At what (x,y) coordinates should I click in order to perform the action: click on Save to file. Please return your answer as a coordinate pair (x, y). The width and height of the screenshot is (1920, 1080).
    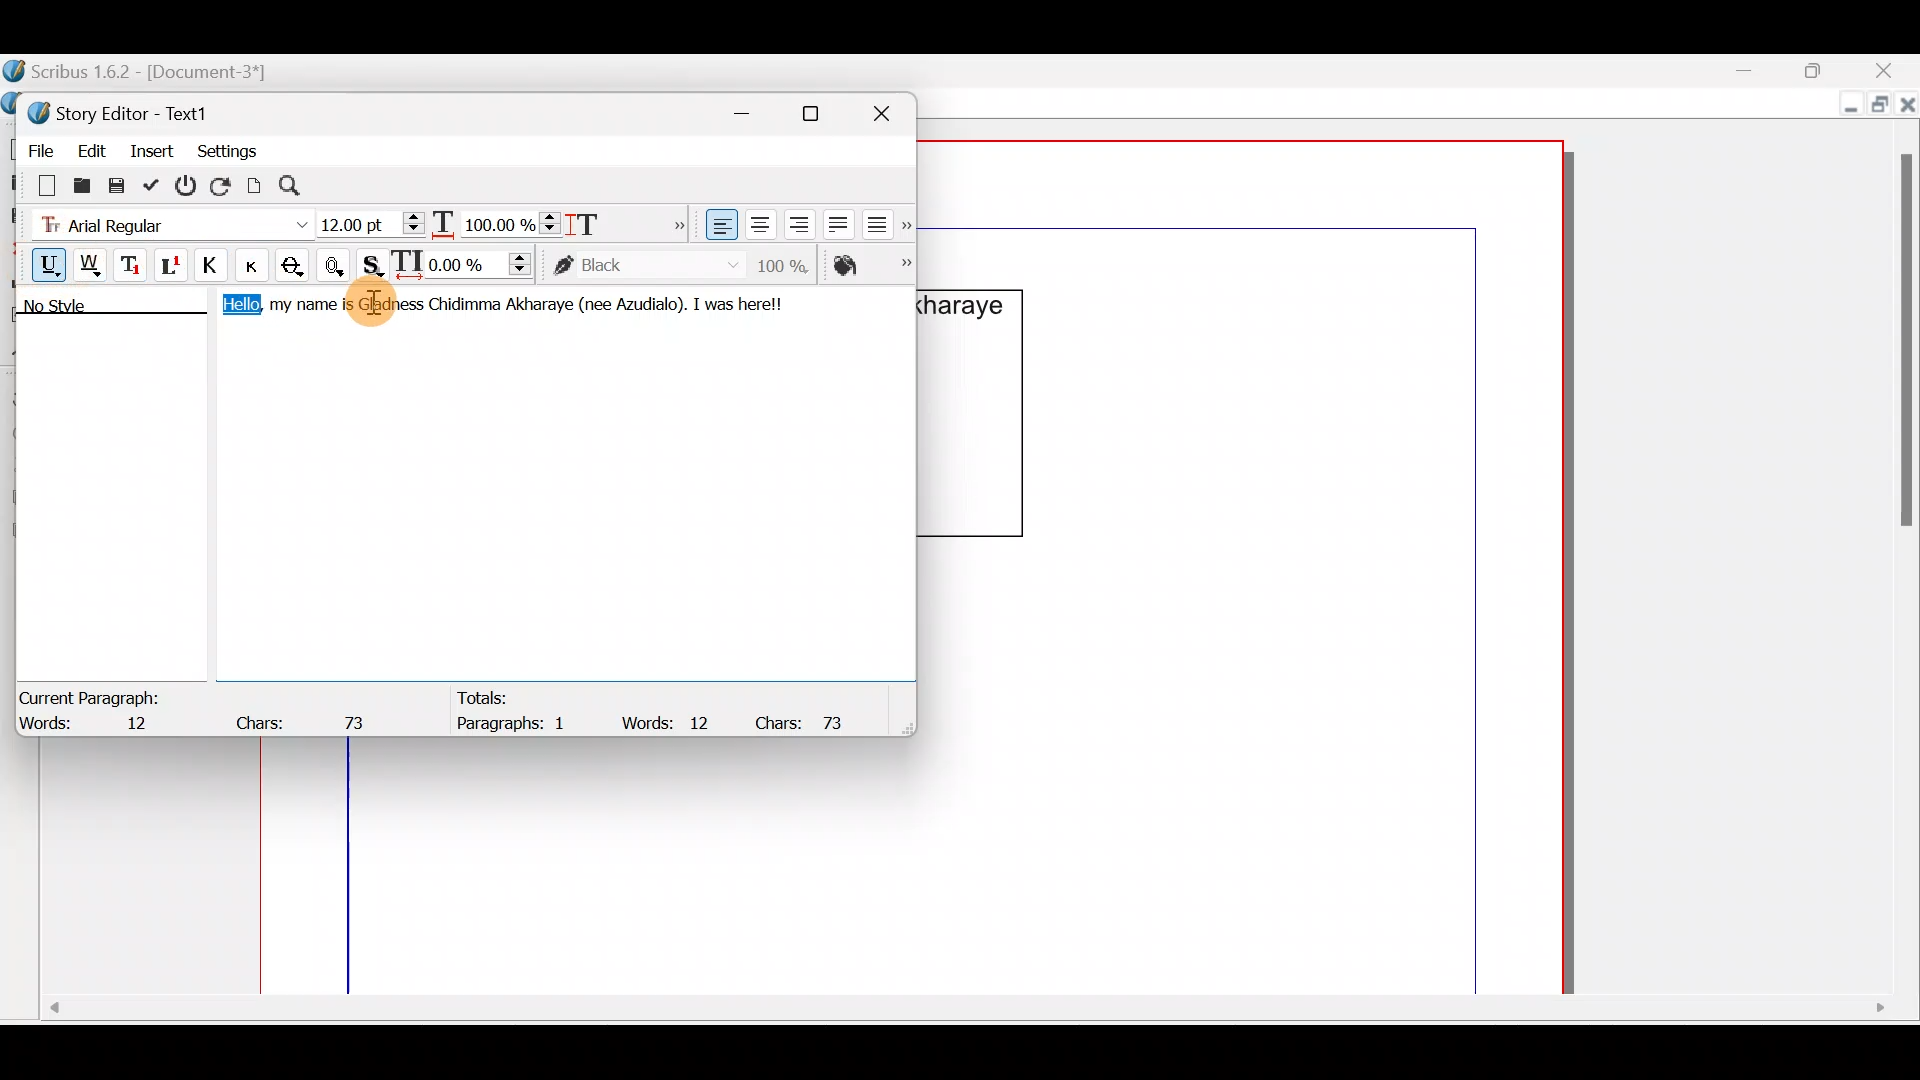
    Looking at the image, I should click on (118, 184).